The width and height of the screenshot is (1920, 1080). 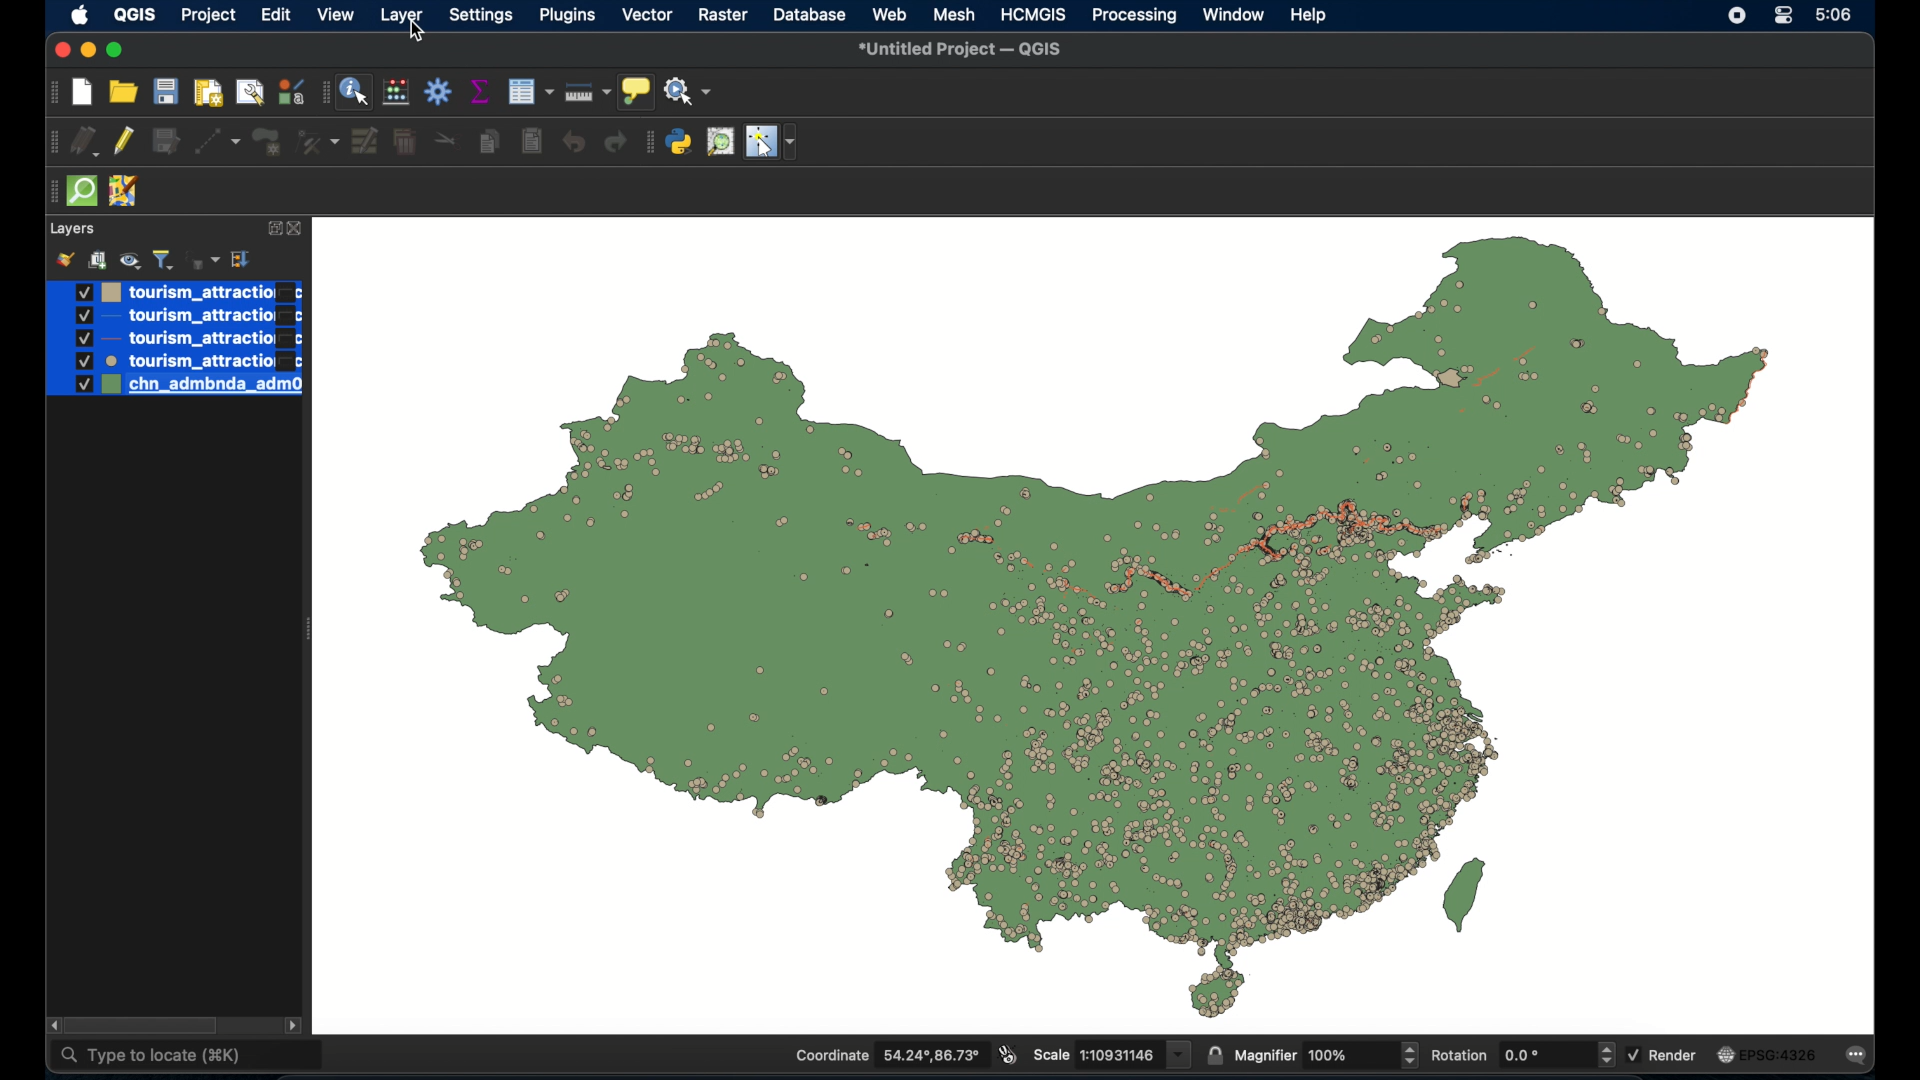 What do you see at coordinates (775, 142) in the screenshot?
I see `switches mouse to a configurable pointer` at bounding box center [775, 142].